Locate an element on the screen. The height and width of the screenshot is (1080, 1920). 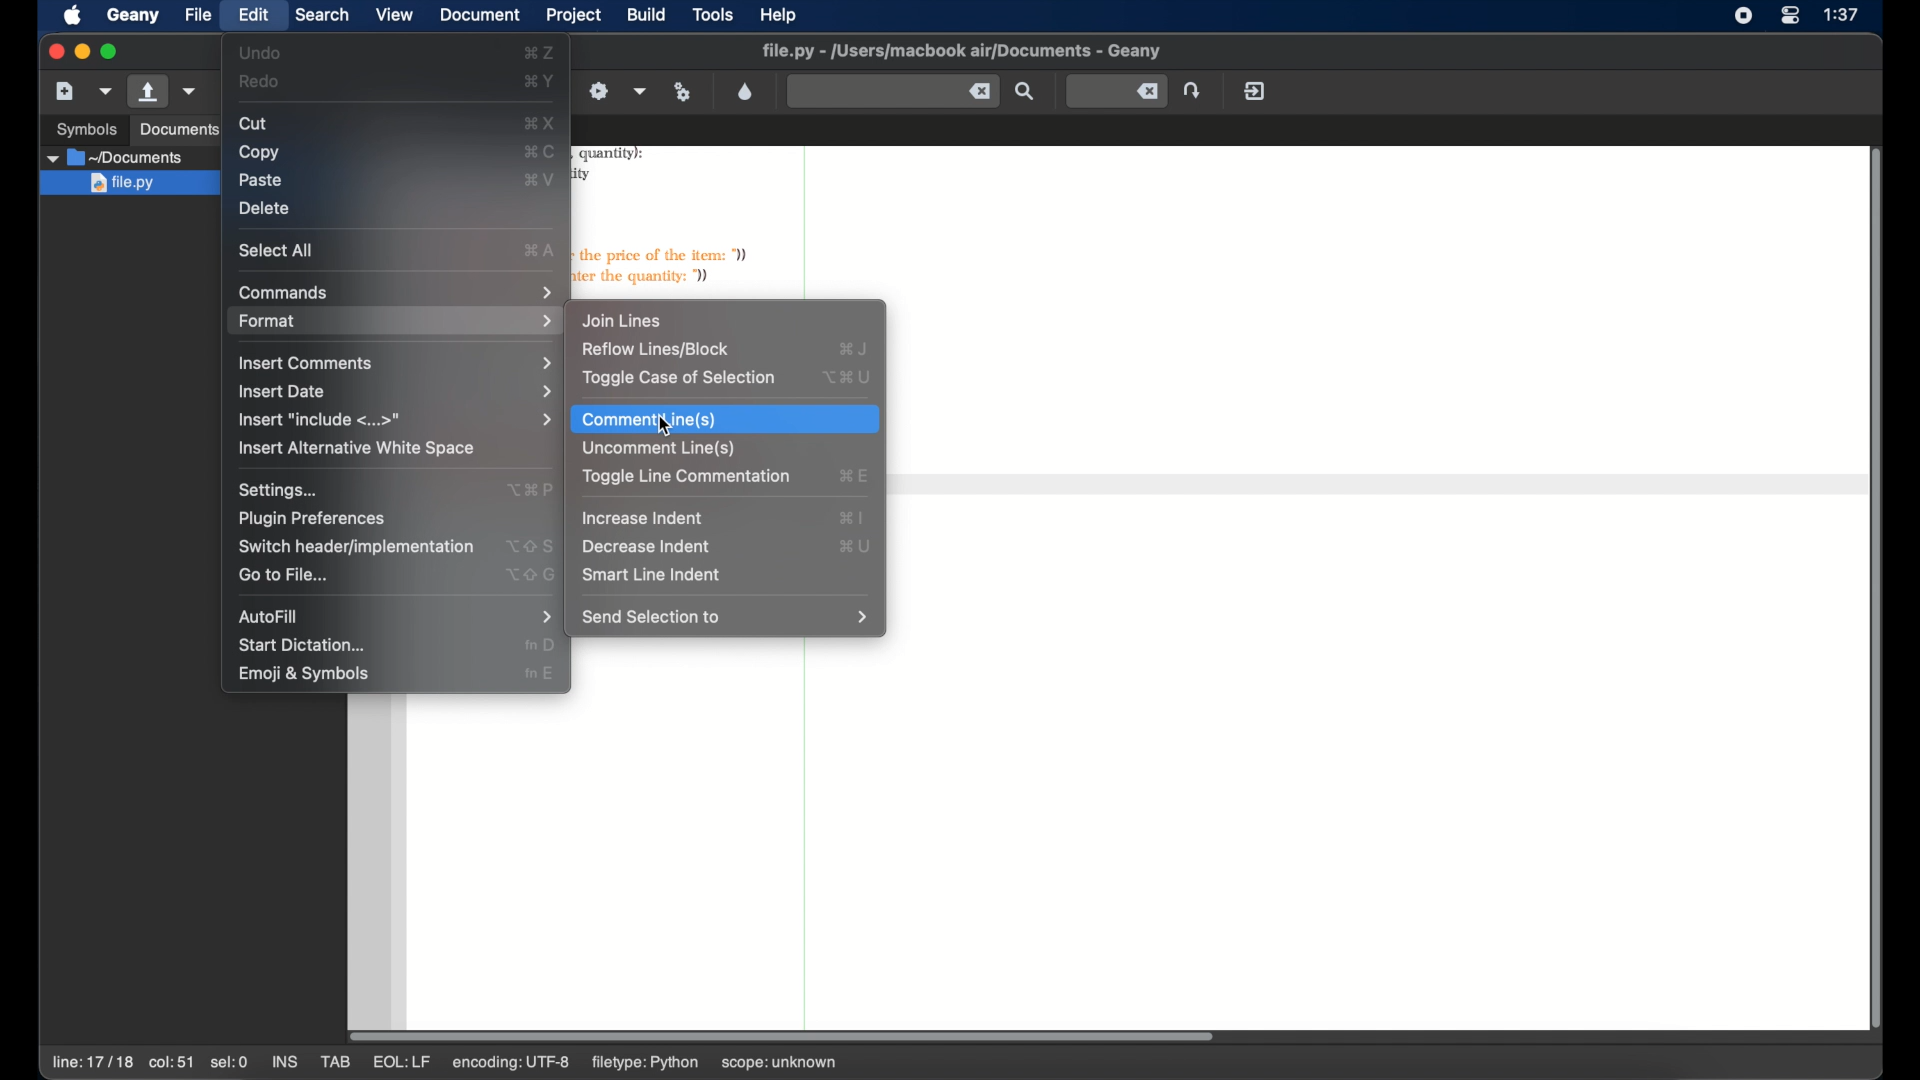
paste is located at coordinates (260, 181).